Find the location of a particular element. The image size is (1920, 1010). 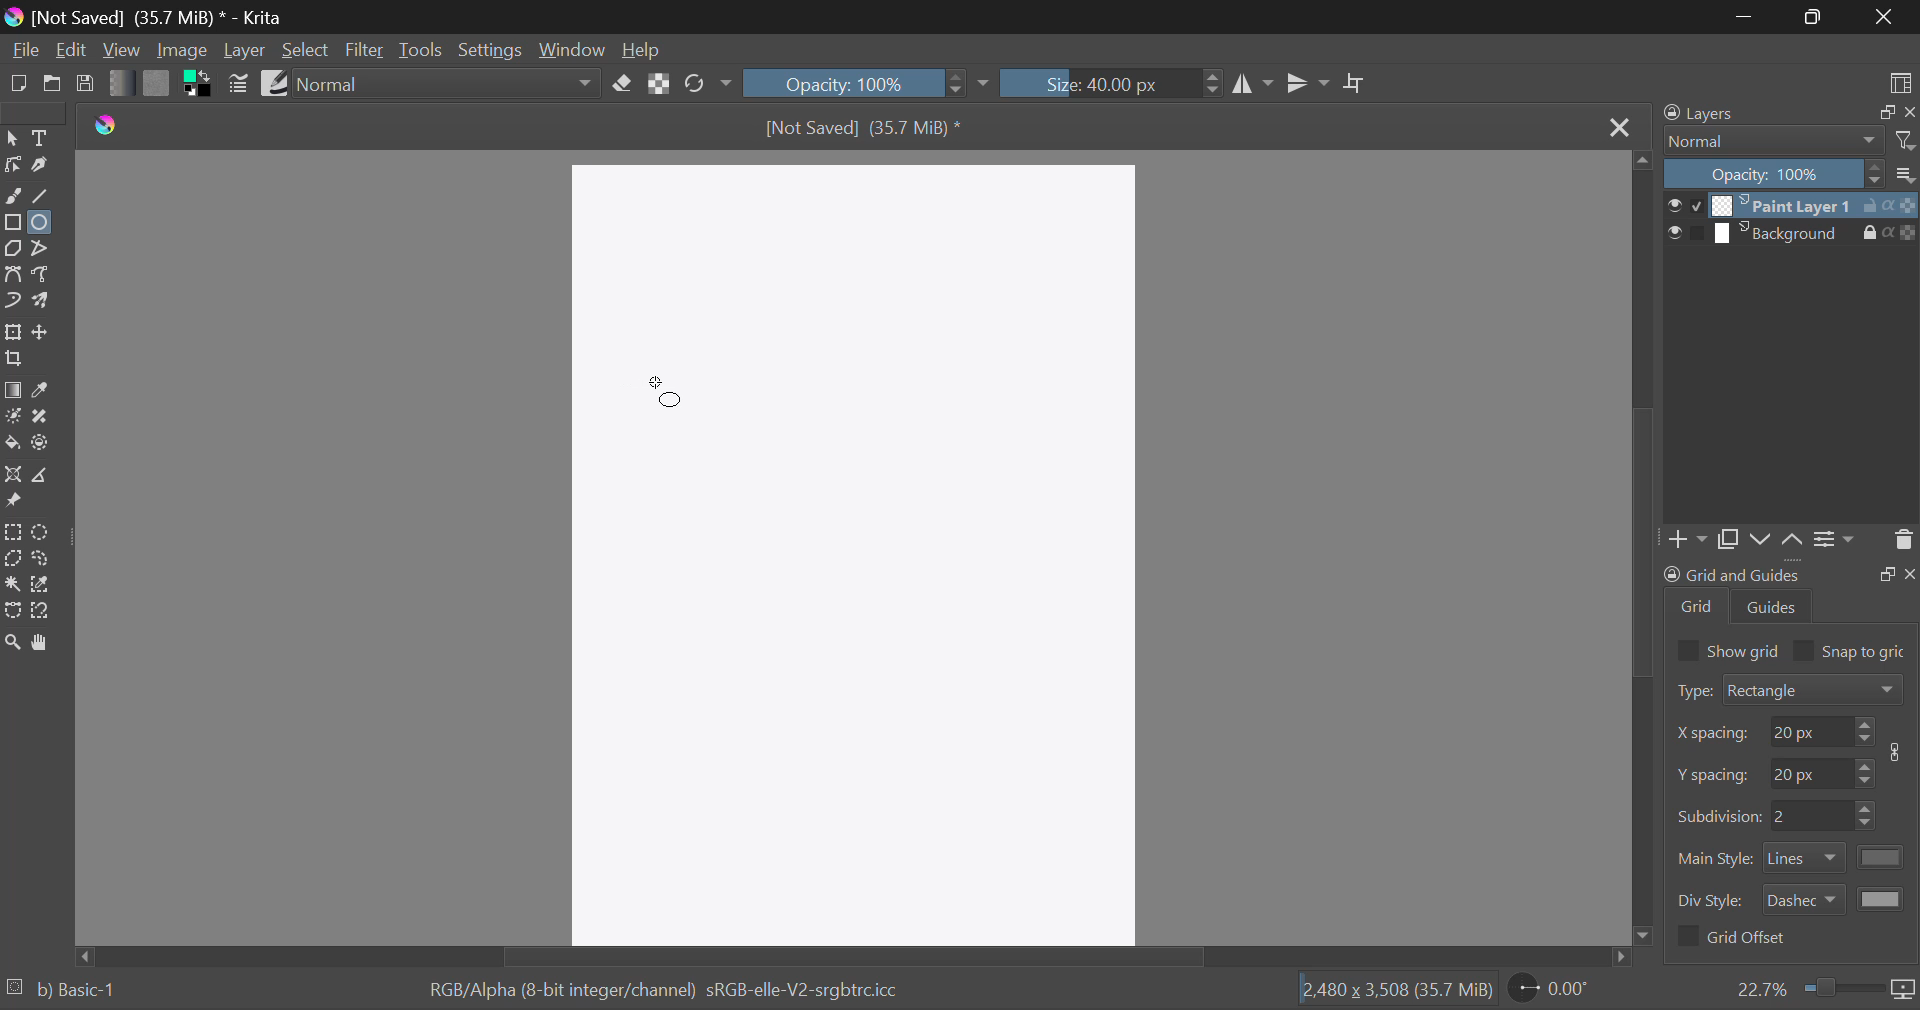

Tools is located at coordinates (421, 49).